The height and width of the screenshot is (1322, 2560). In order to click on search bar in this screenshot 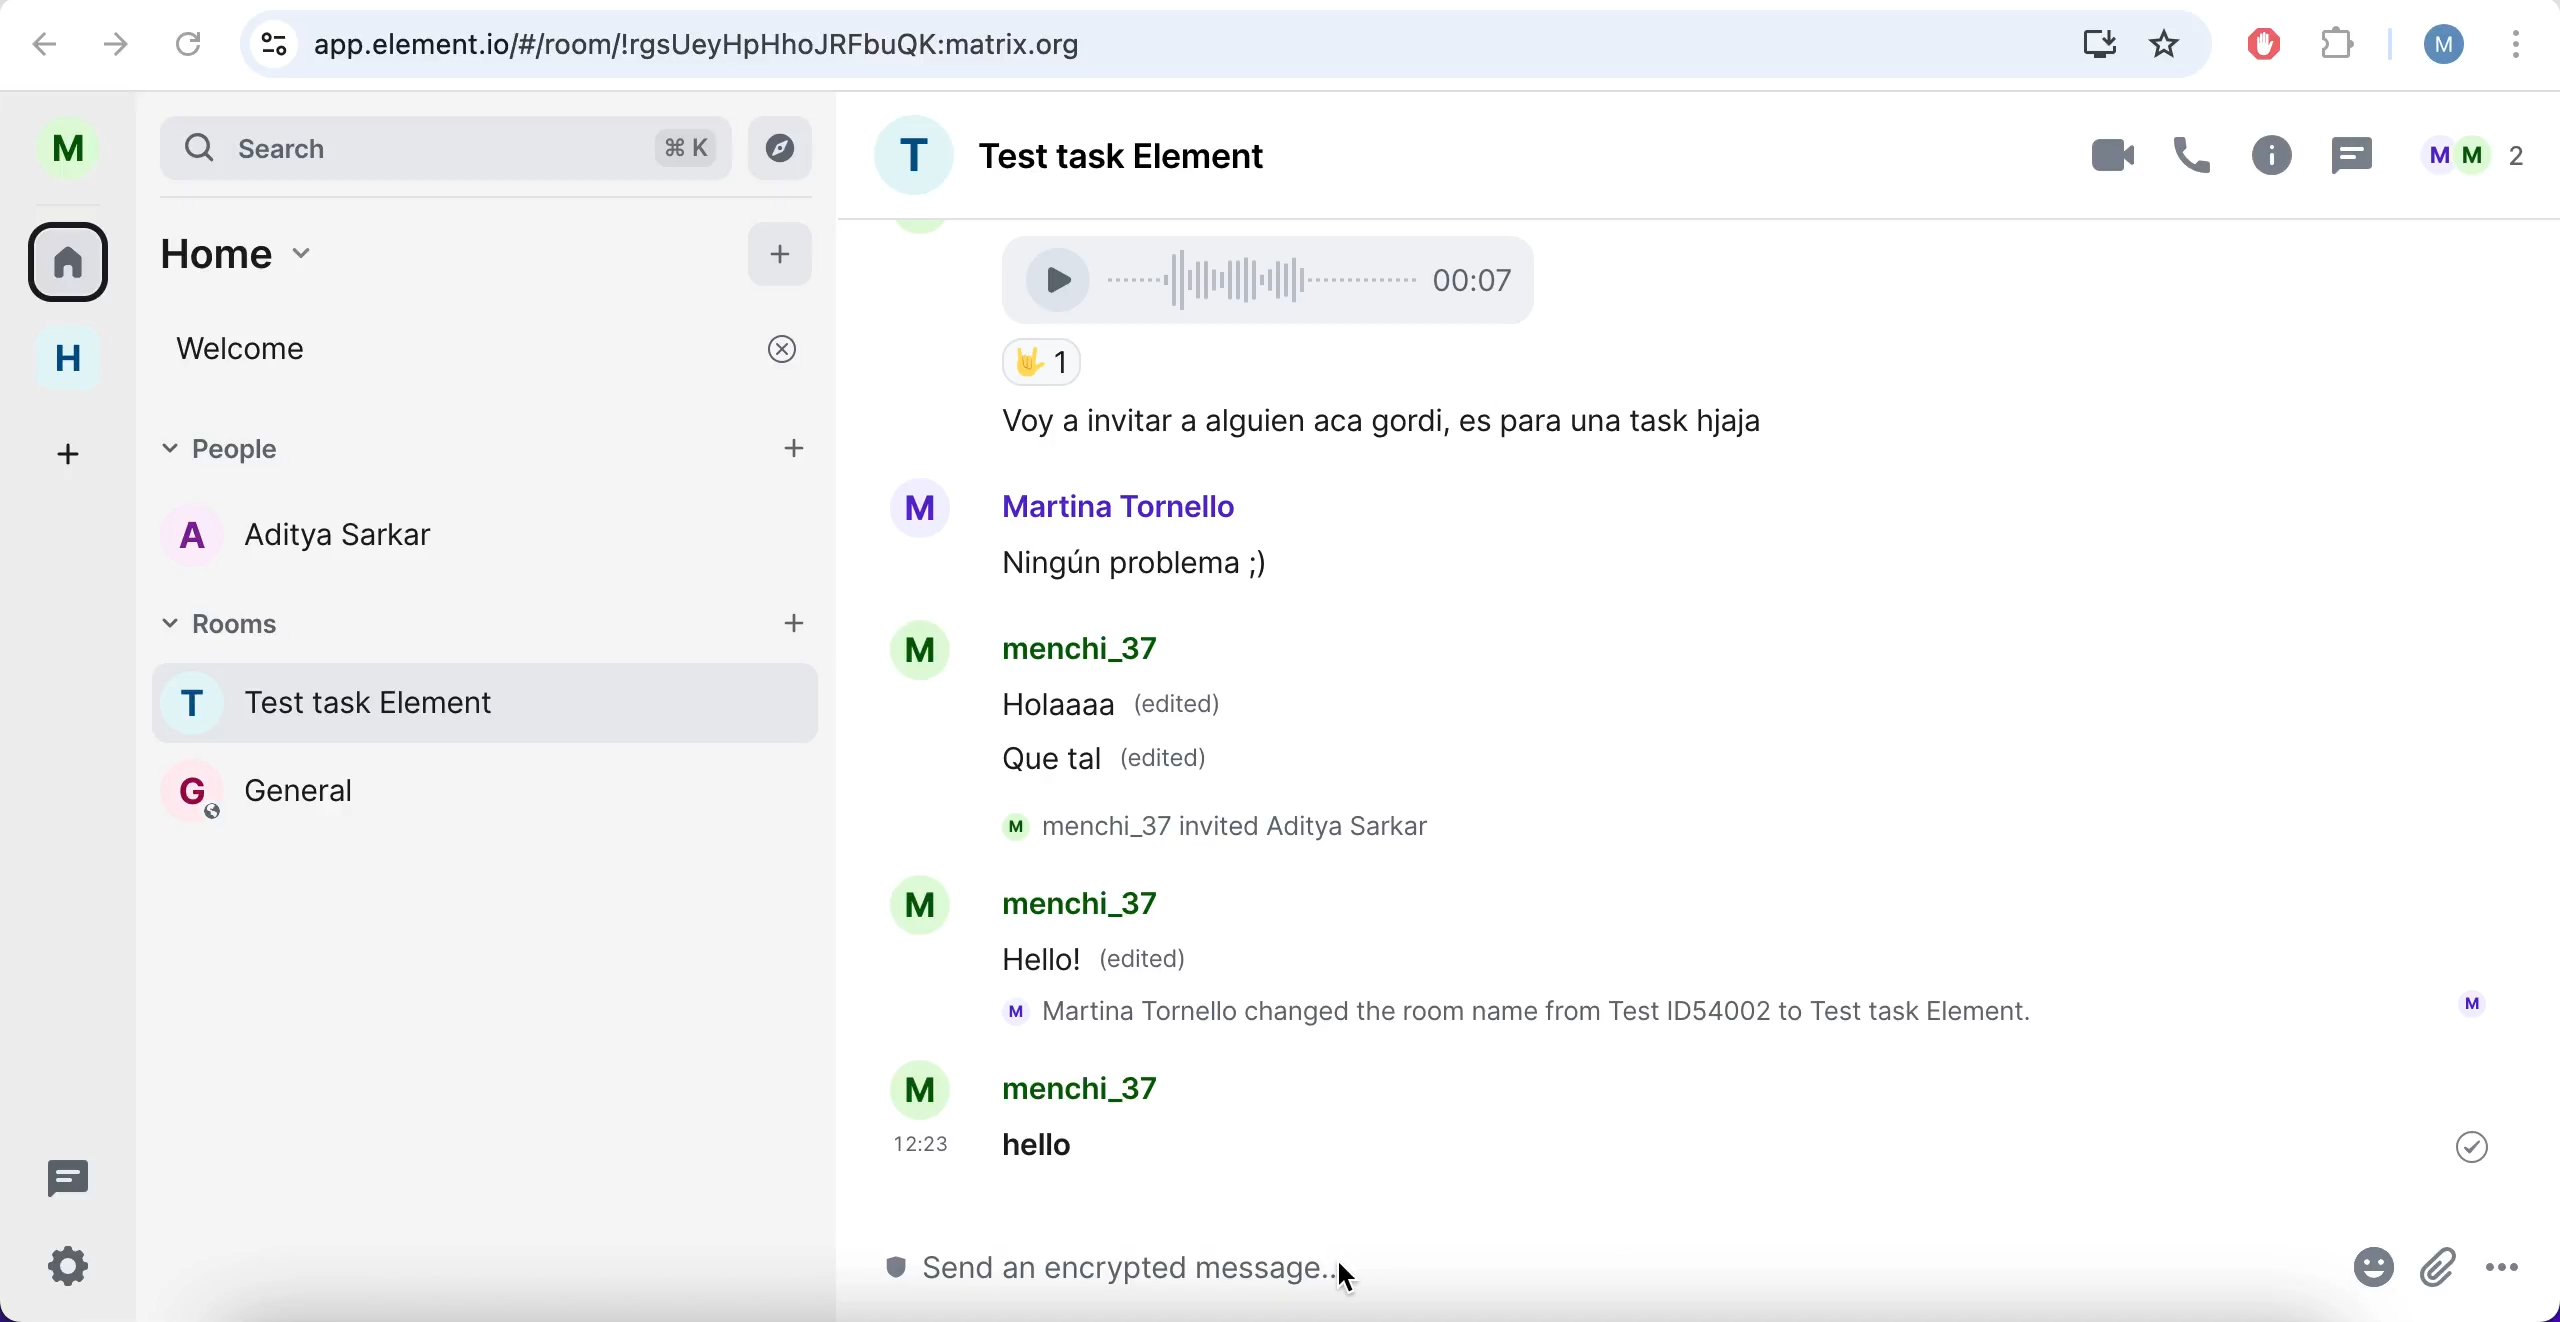, I will do `click(442, 146)`.